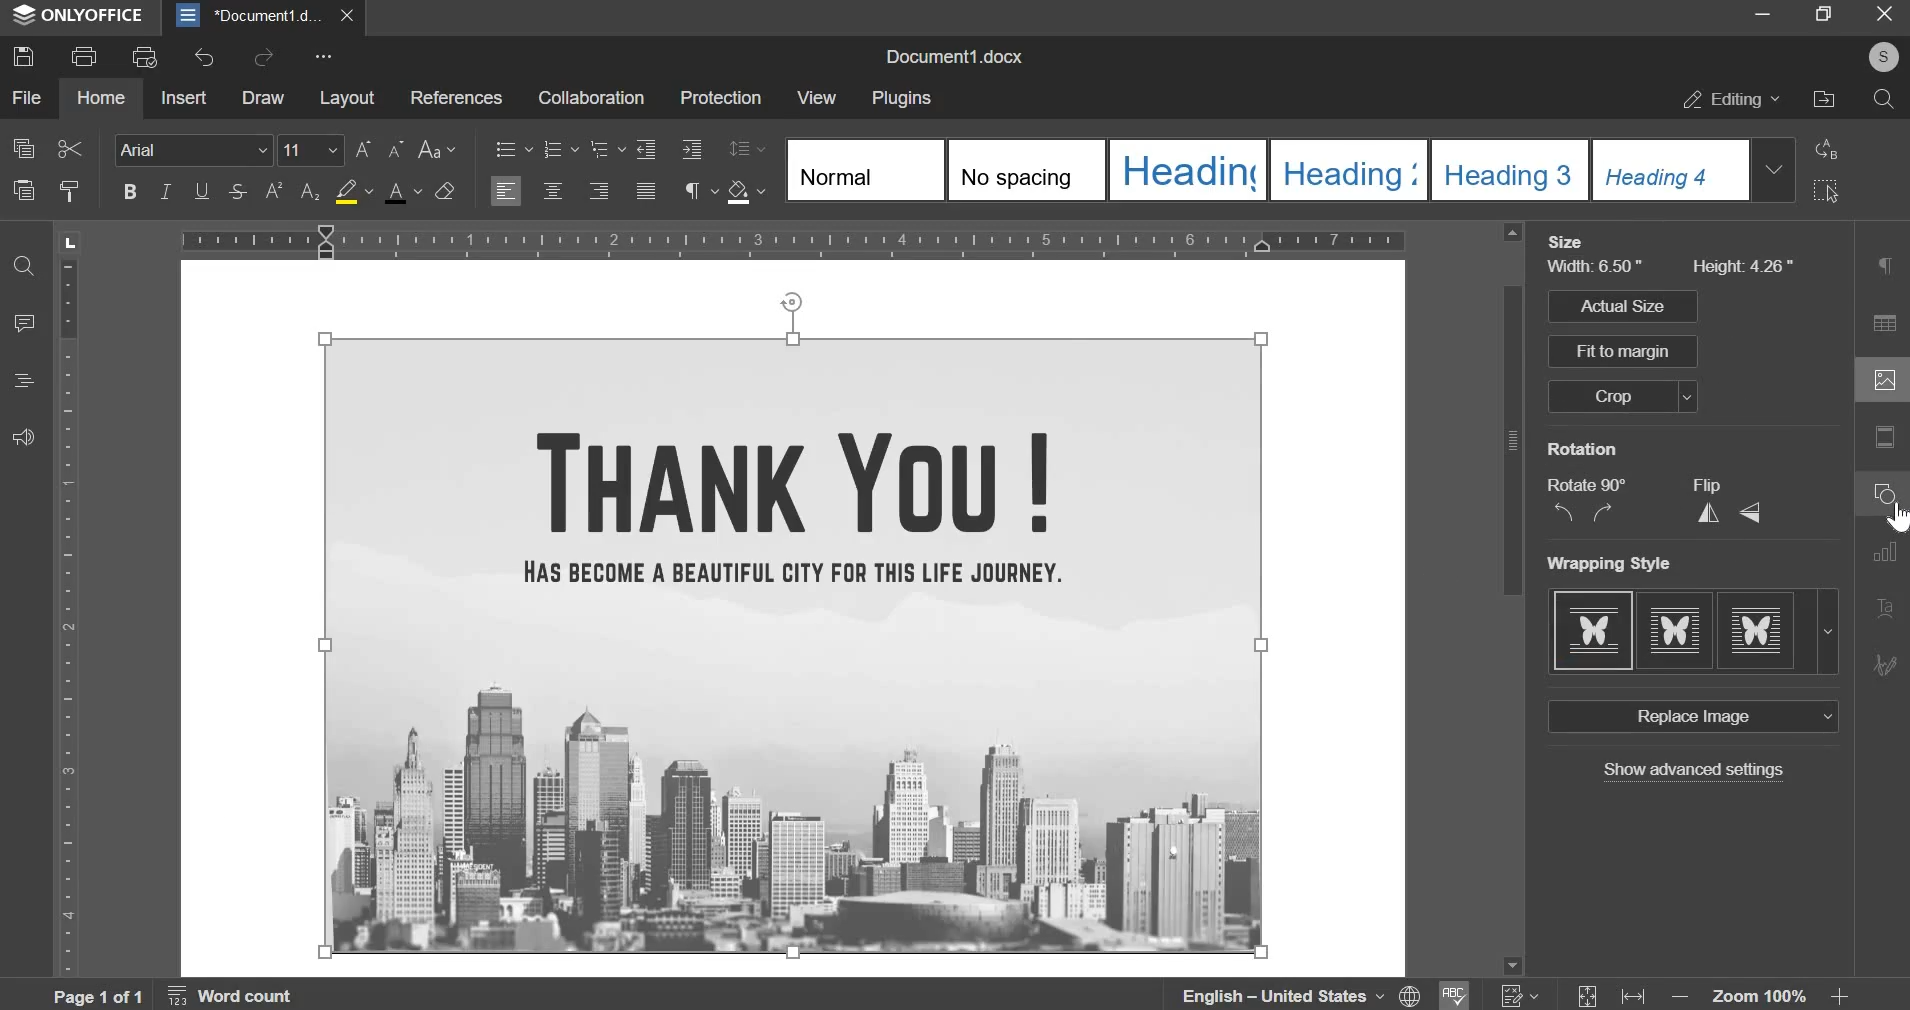 This screenshot has height=1010, width=1910. What do you see at coordinates (1599, 269) in the screenshot?
I see `Width: 6.50"` at bounding box center [1599, 269].